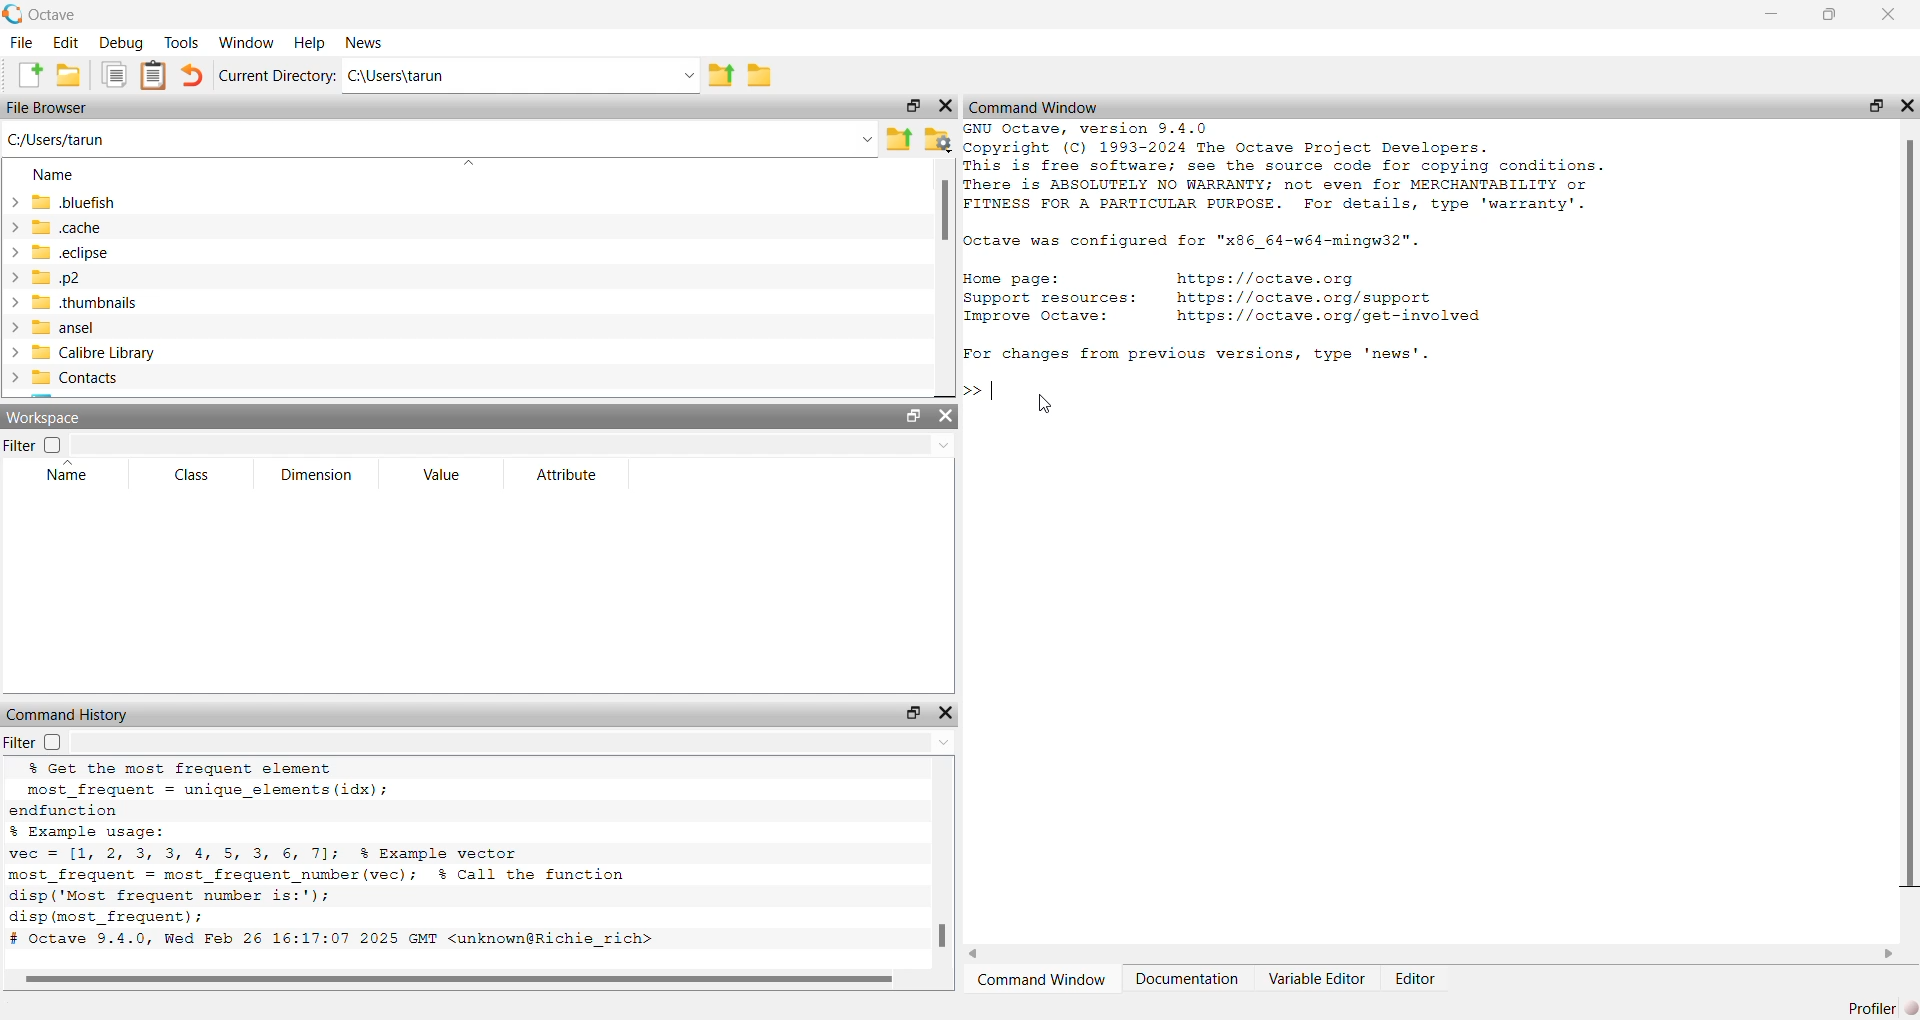 The height and width of the screenshot is (1020, 1920). Describe the element at coordinates (69, 74) in the screenshot. I see `Open an existing file in editor` at that location.